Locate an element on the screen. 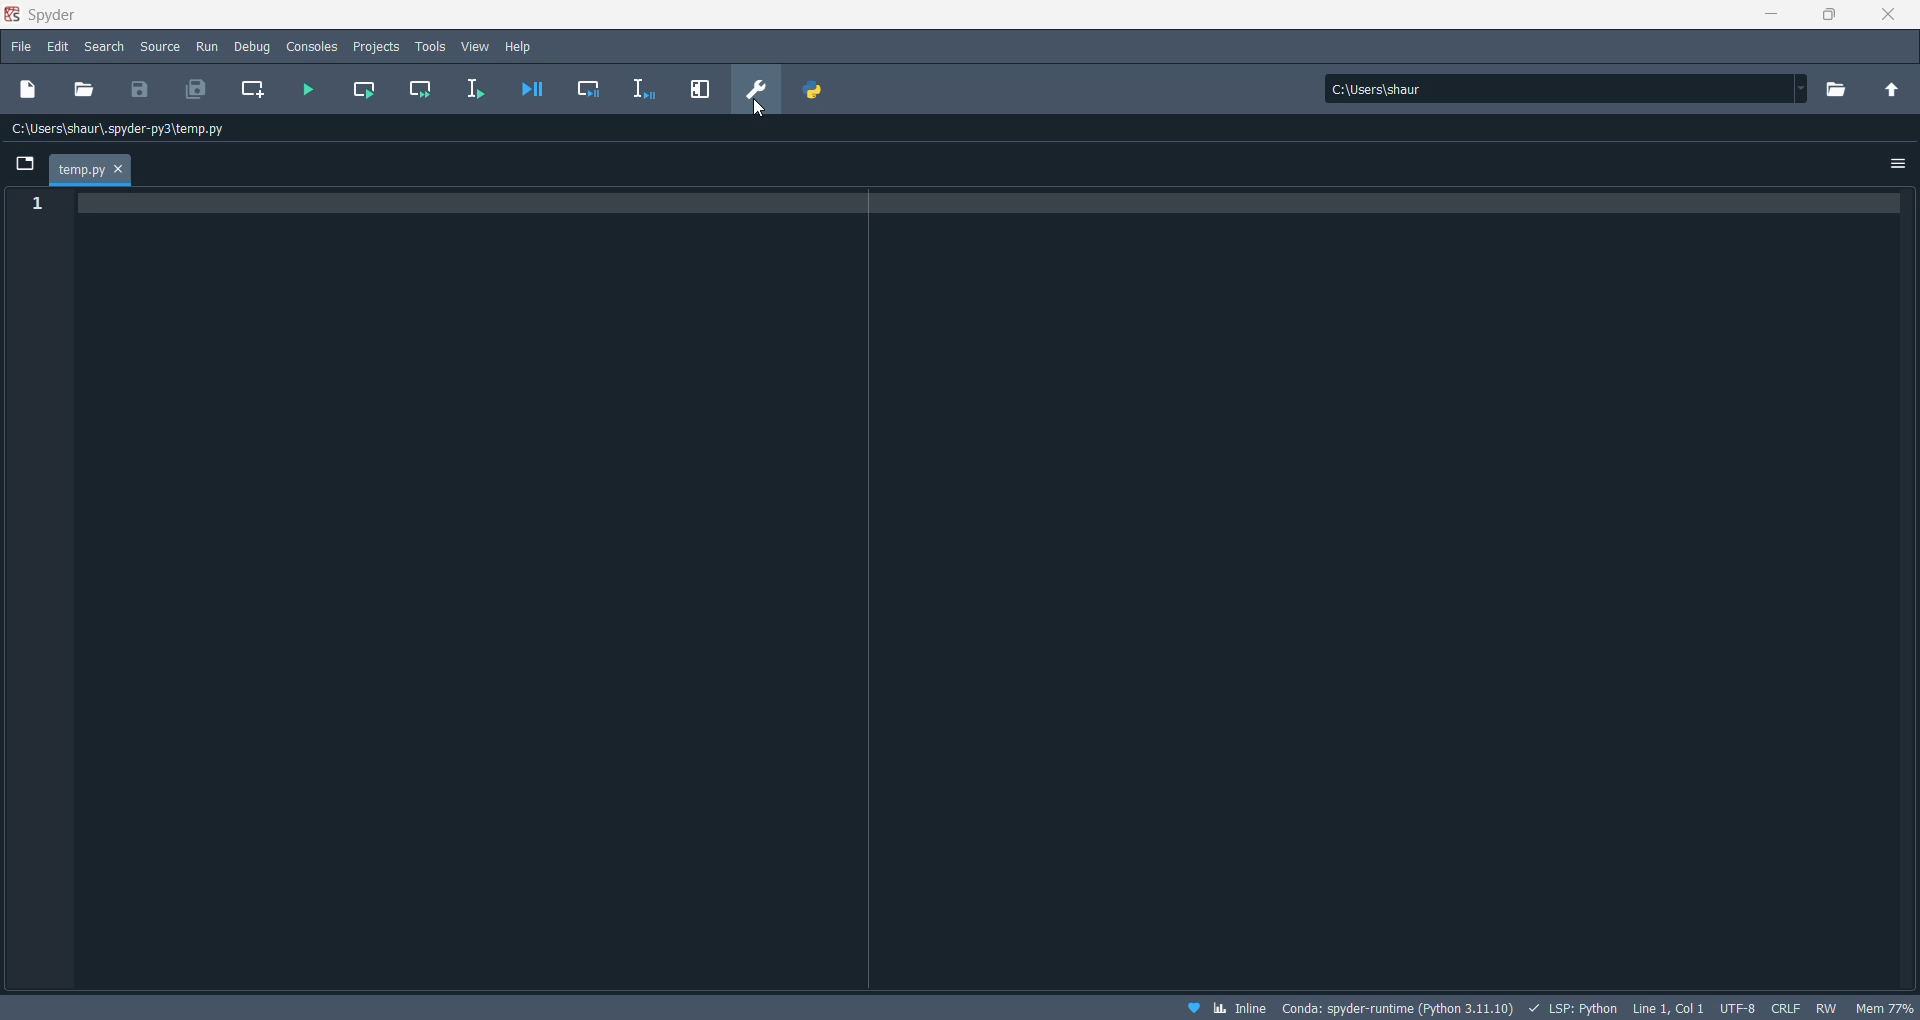 The width and height of the screenshot is (1920, 1020). parent directory is located at coordinates (1893, 87).